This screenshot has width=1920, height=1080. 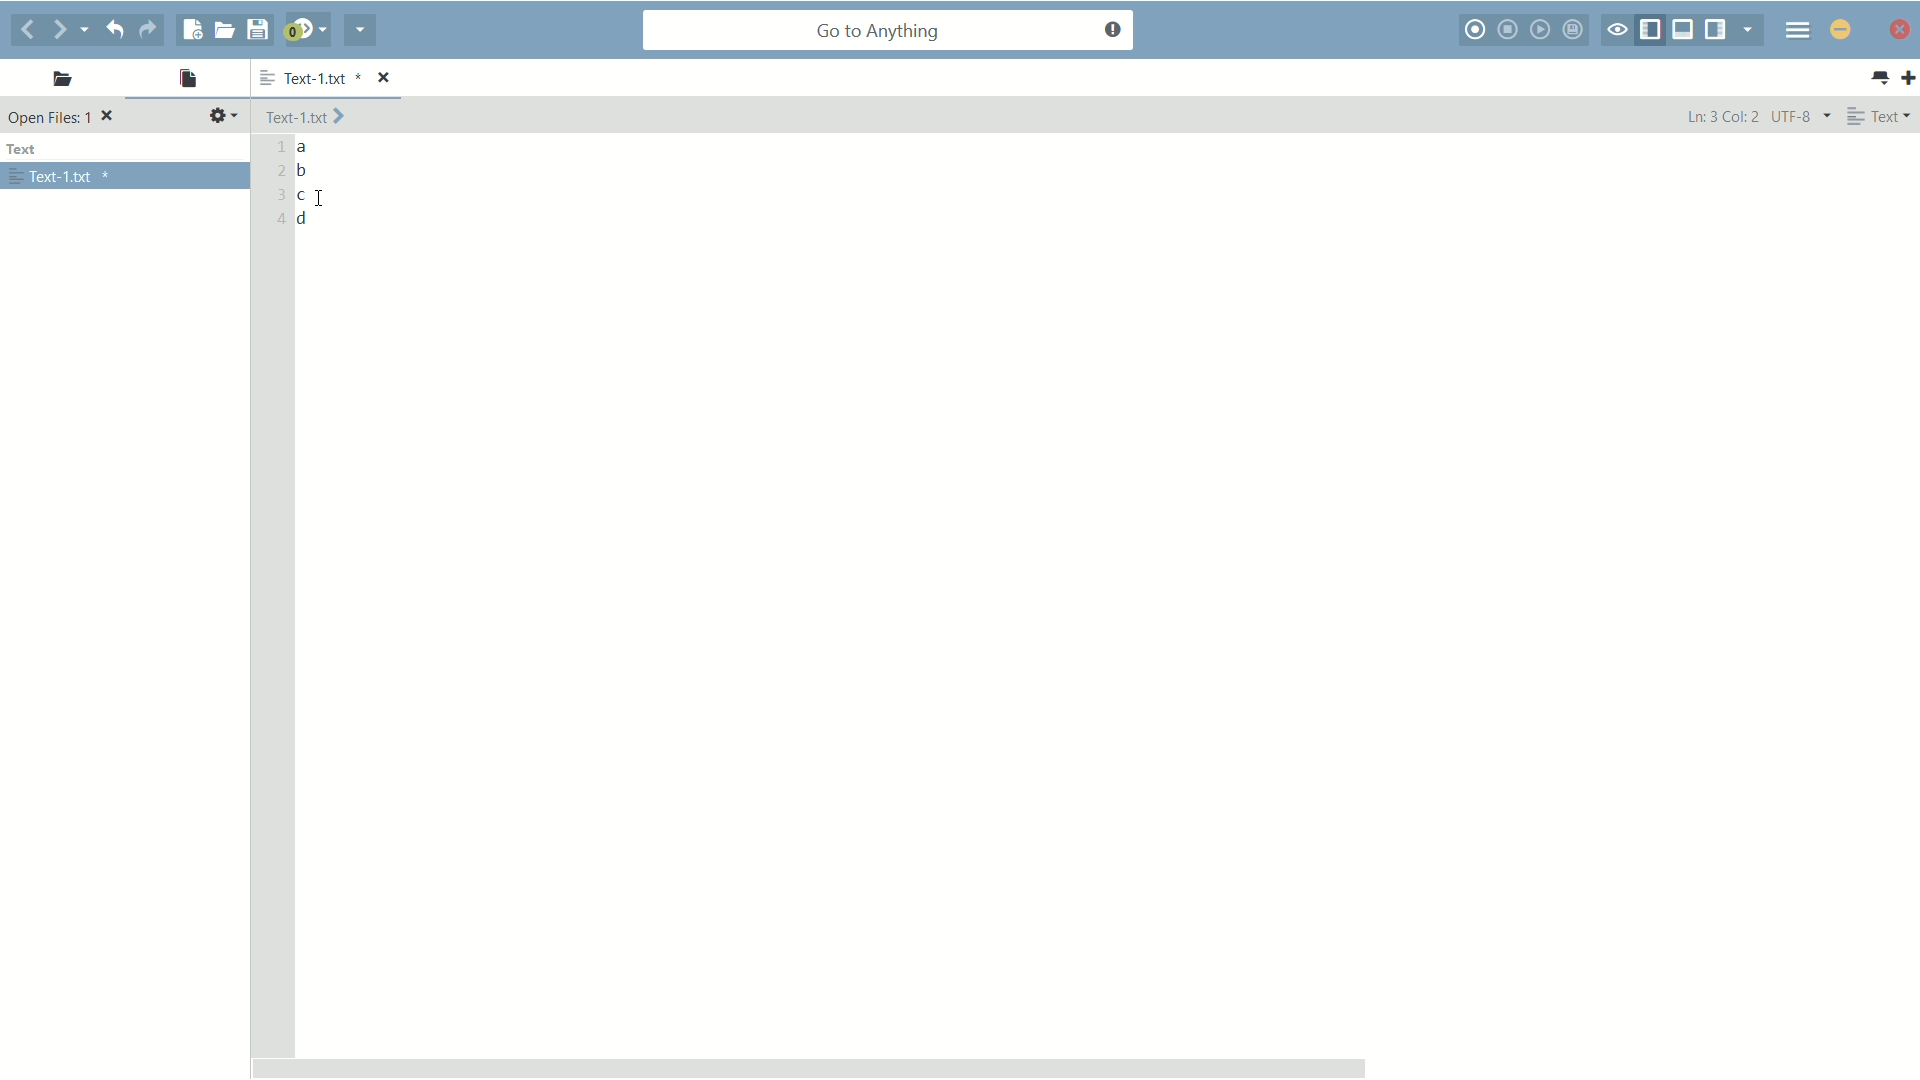 I want to click on show specific tab, so click(x=1748, y=29).